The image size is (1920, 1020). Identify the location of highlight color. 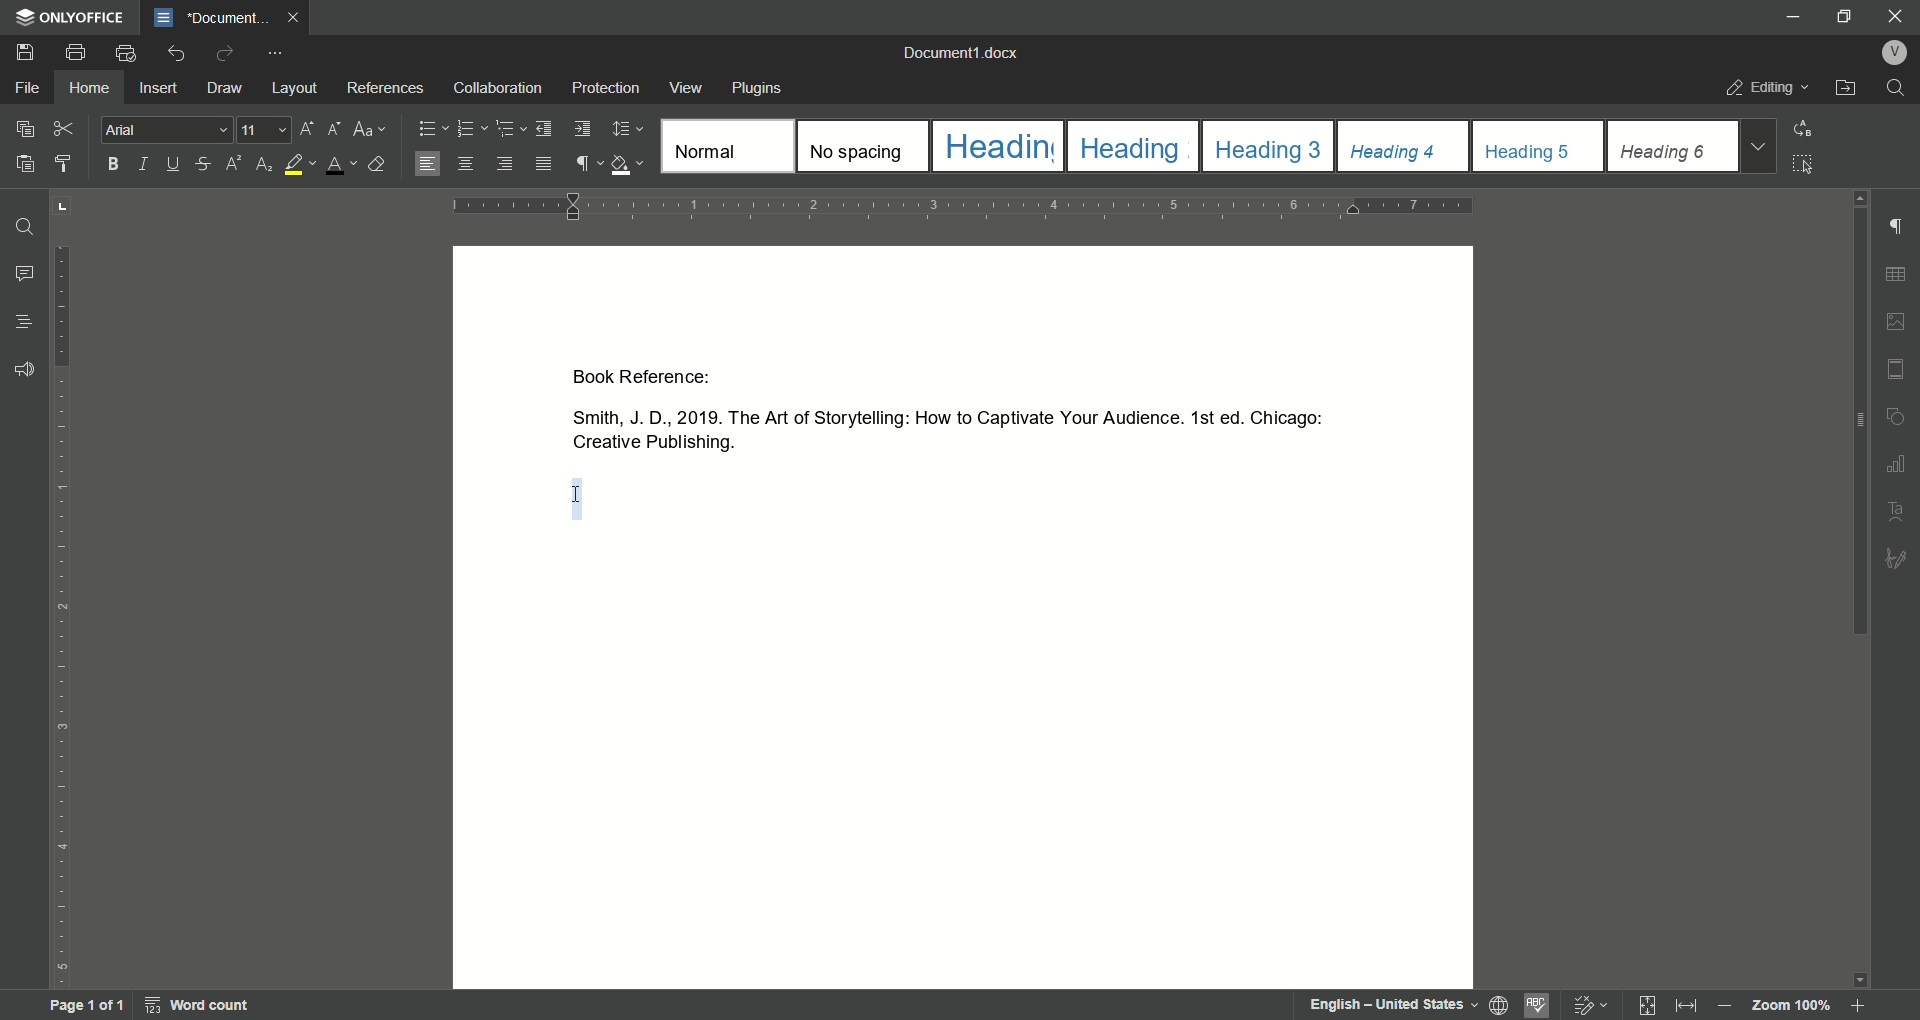
(299, 165).